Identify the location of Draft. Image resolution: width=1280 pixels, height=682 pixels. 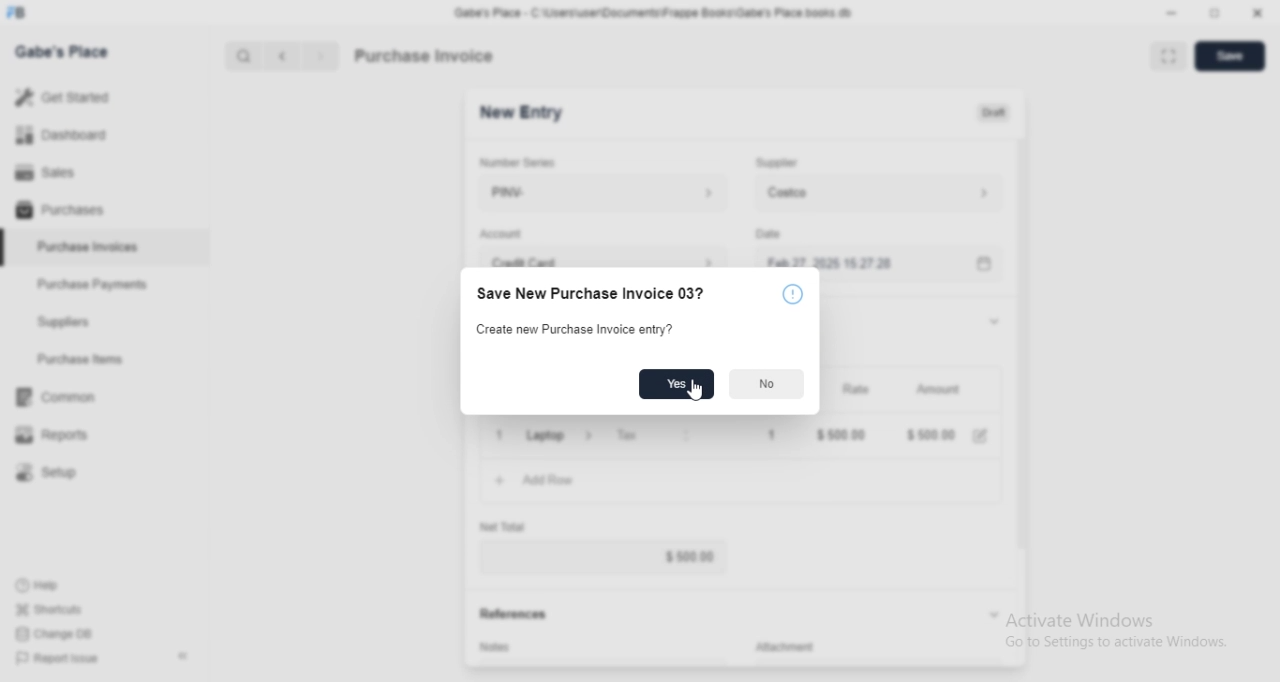
(994, 113).